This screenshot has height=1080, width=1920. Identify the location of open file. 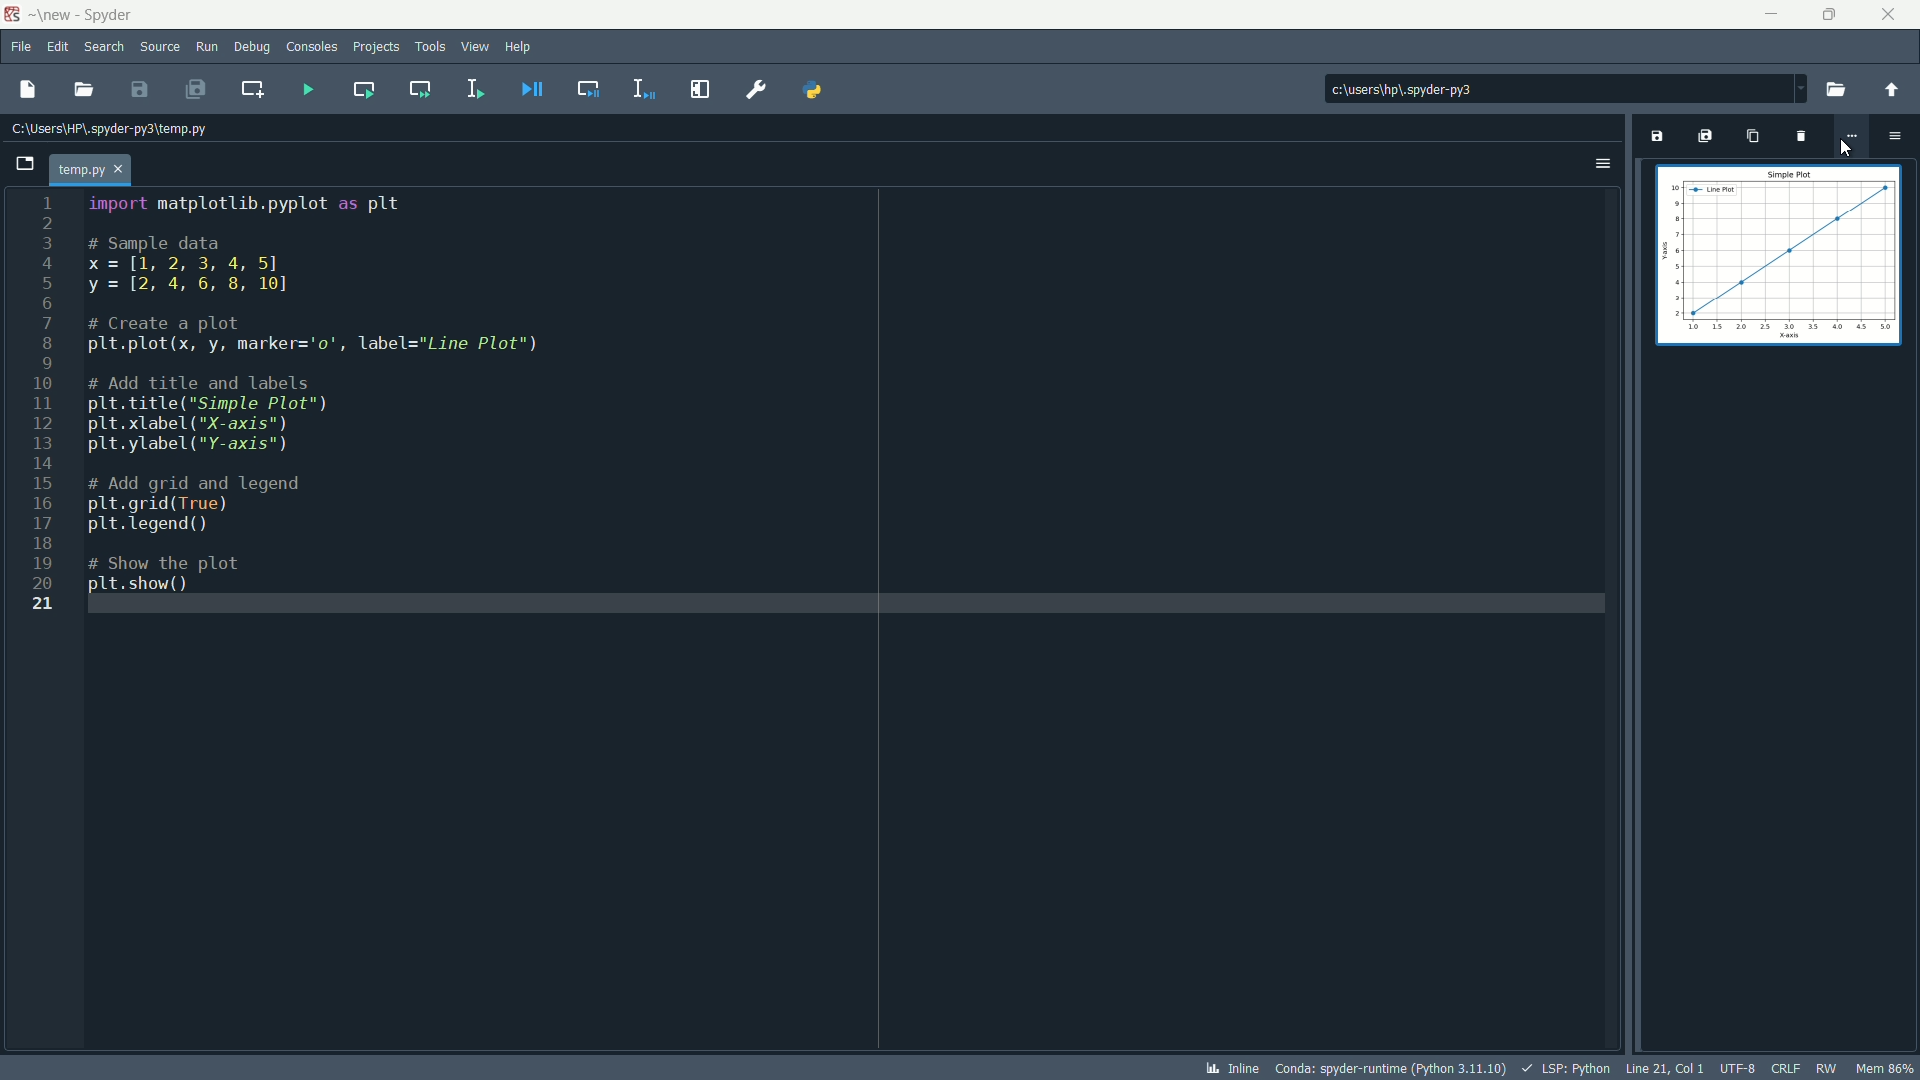
(87, 89).